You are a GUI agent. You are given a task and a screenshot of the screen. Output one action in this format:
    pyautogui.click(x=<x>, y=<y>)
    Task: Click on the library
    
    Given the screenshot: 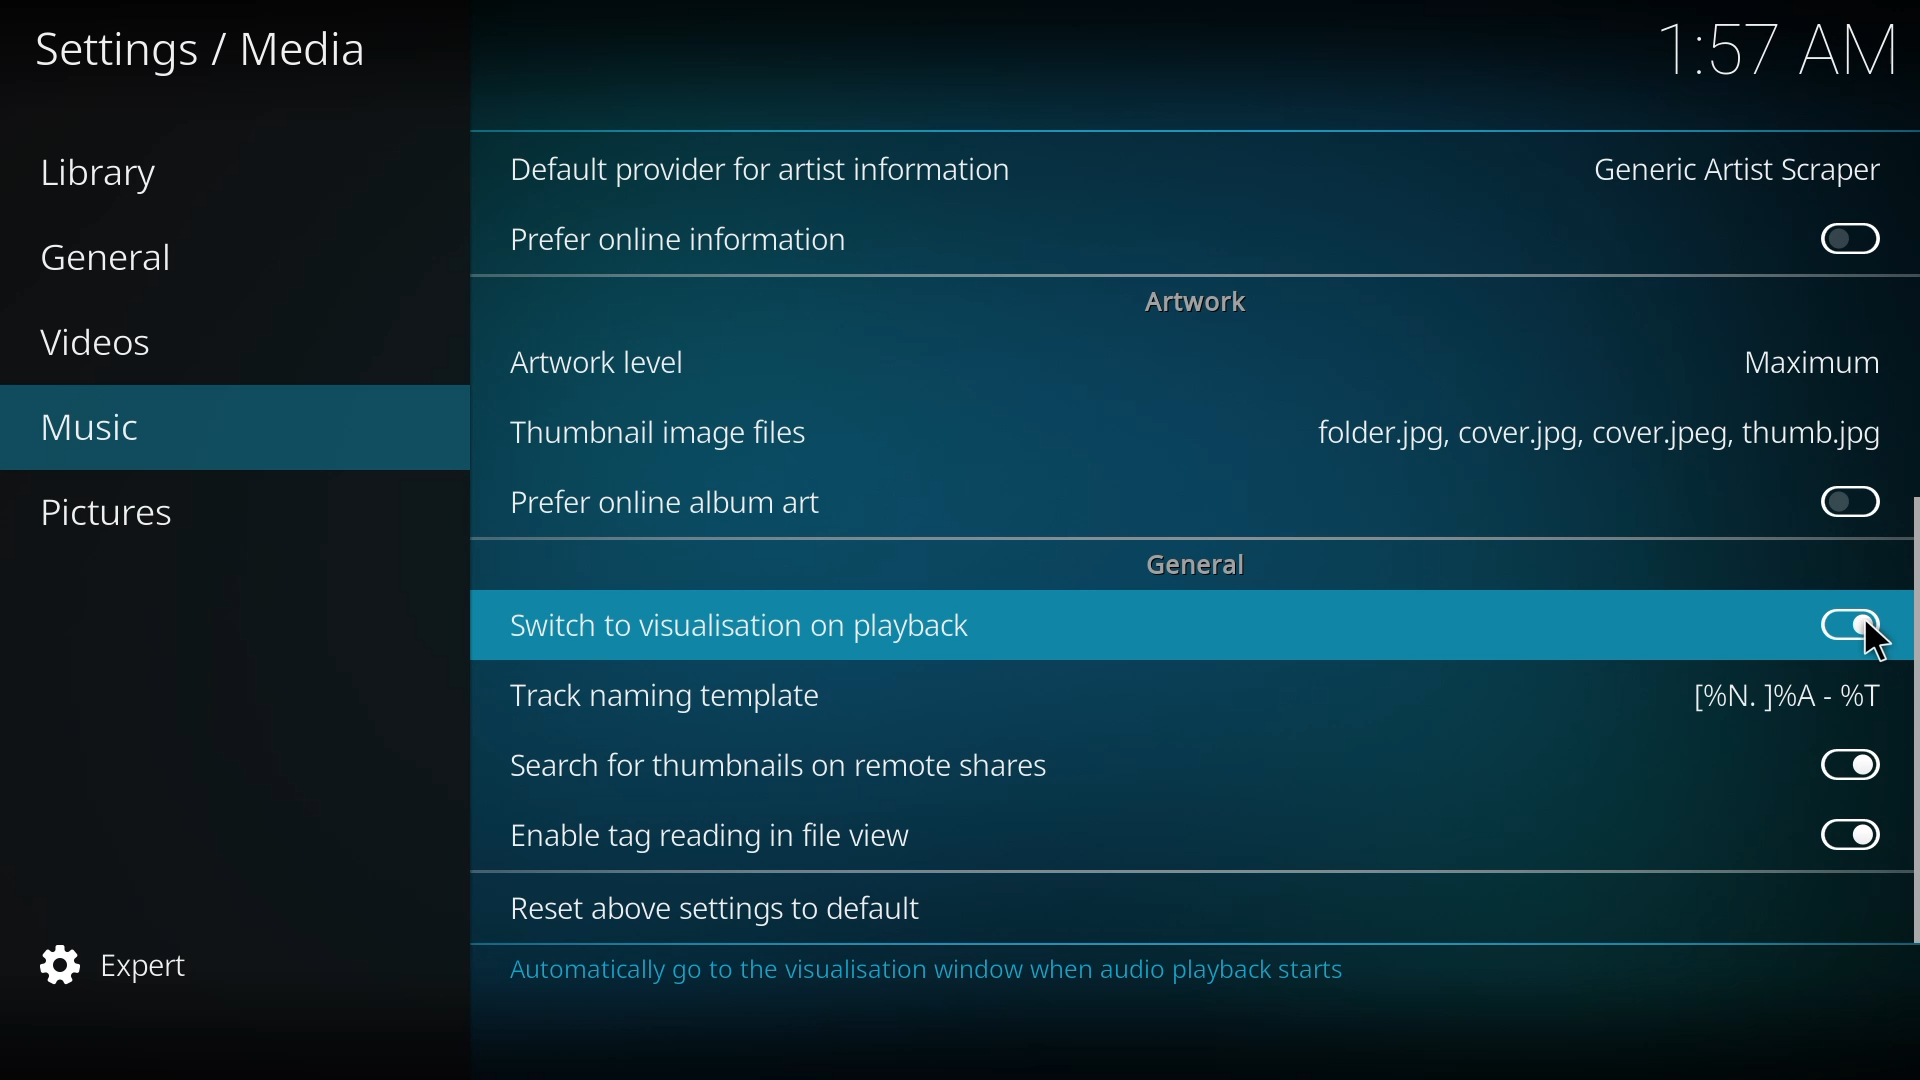 What is the action you would take?
    pyautogui.click(x=112, y=176)
    